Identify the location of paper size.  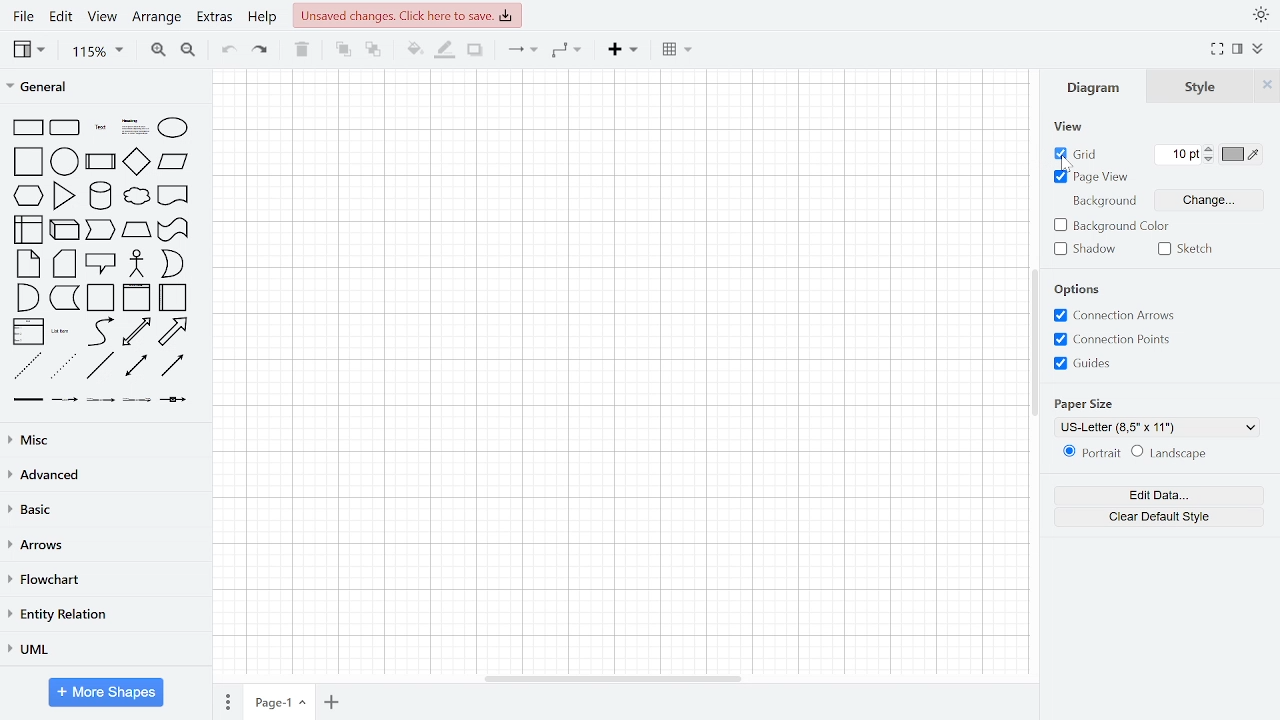
(1087, 405).